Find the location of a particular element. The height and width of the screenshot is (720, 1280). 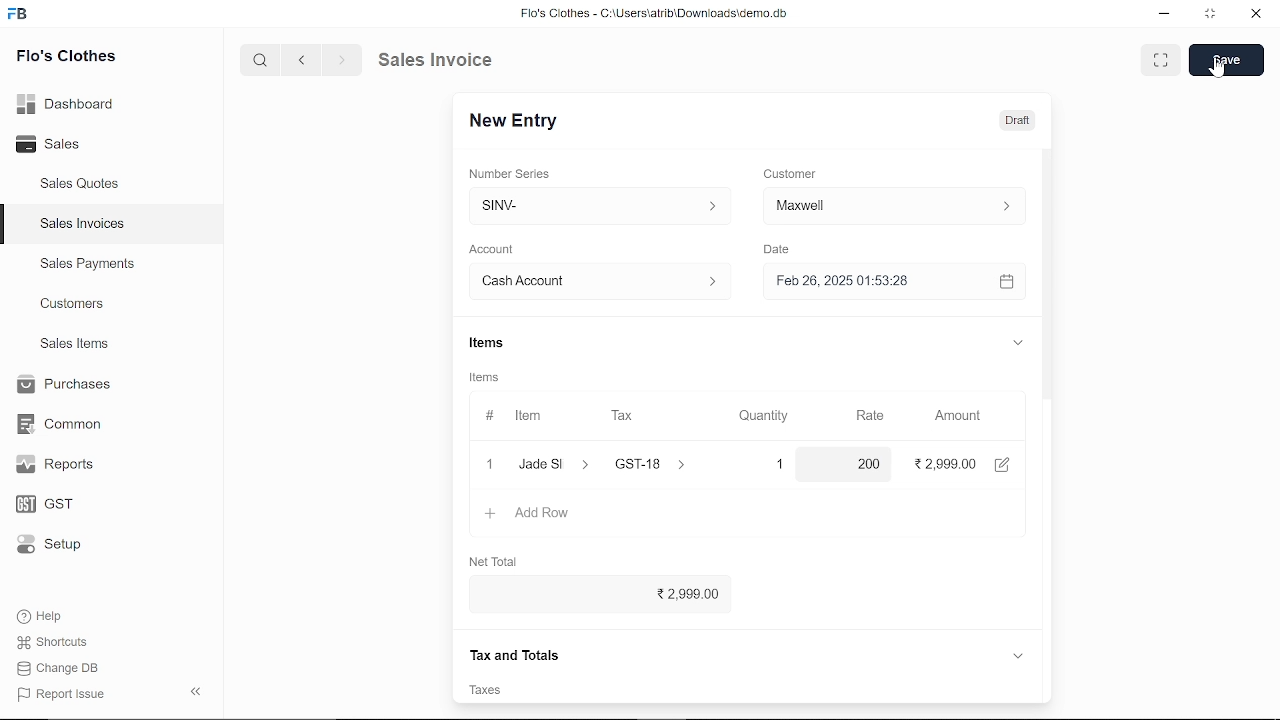

Sales Invoice is located at coordinates (450, 59).